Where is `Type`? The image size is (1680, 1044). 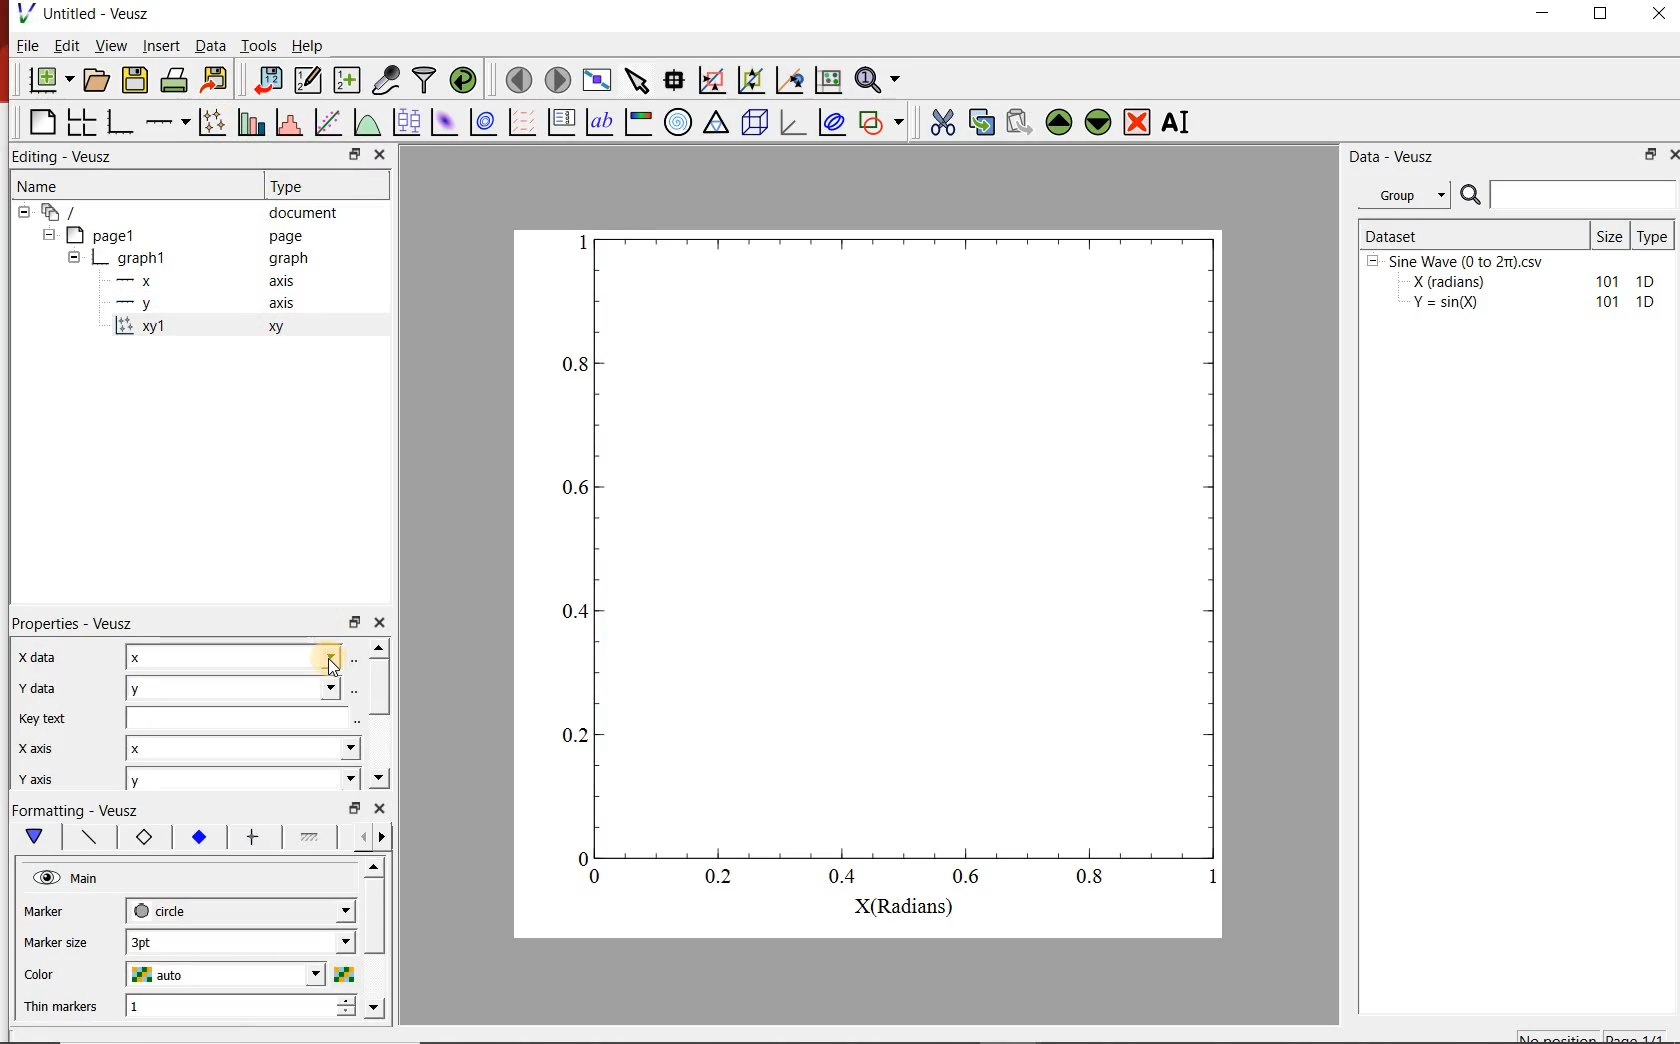 Type is located at coordinates (292, 184).